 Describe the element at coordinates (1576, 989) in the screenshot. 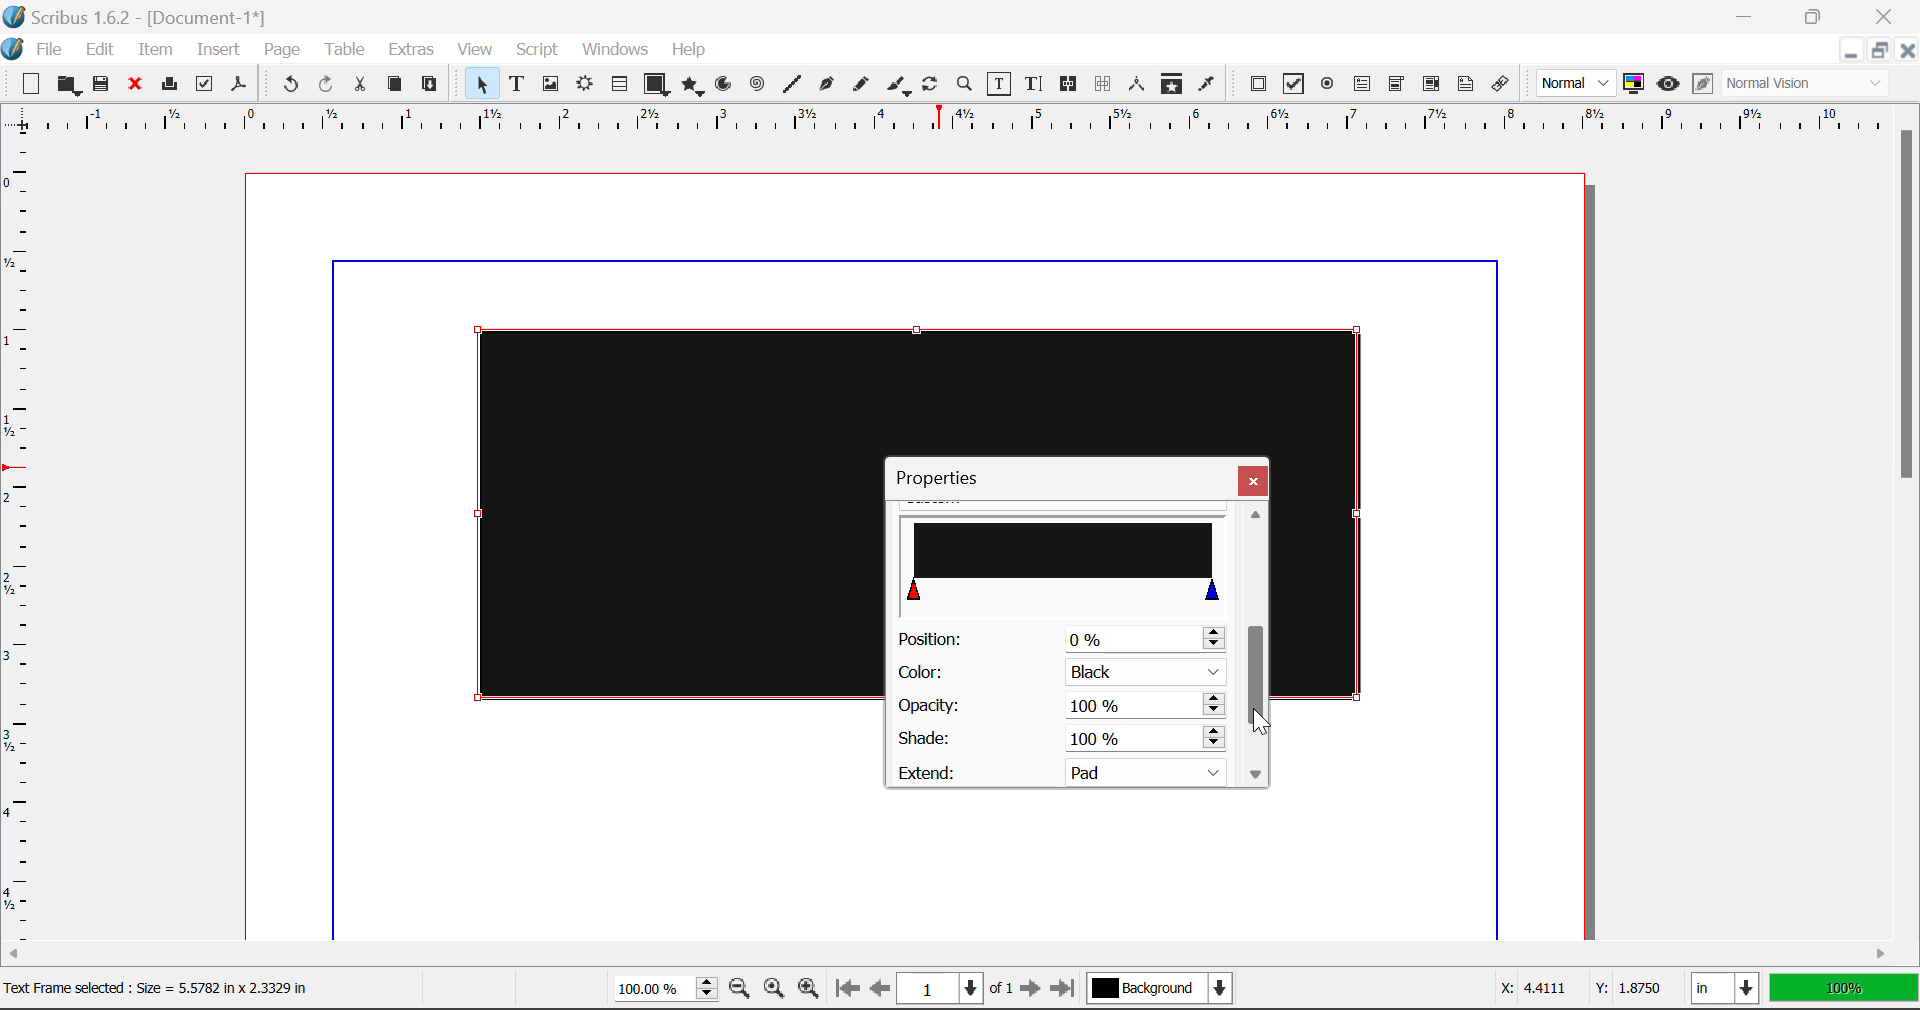

I see `Cursor Coordinates` at that location.